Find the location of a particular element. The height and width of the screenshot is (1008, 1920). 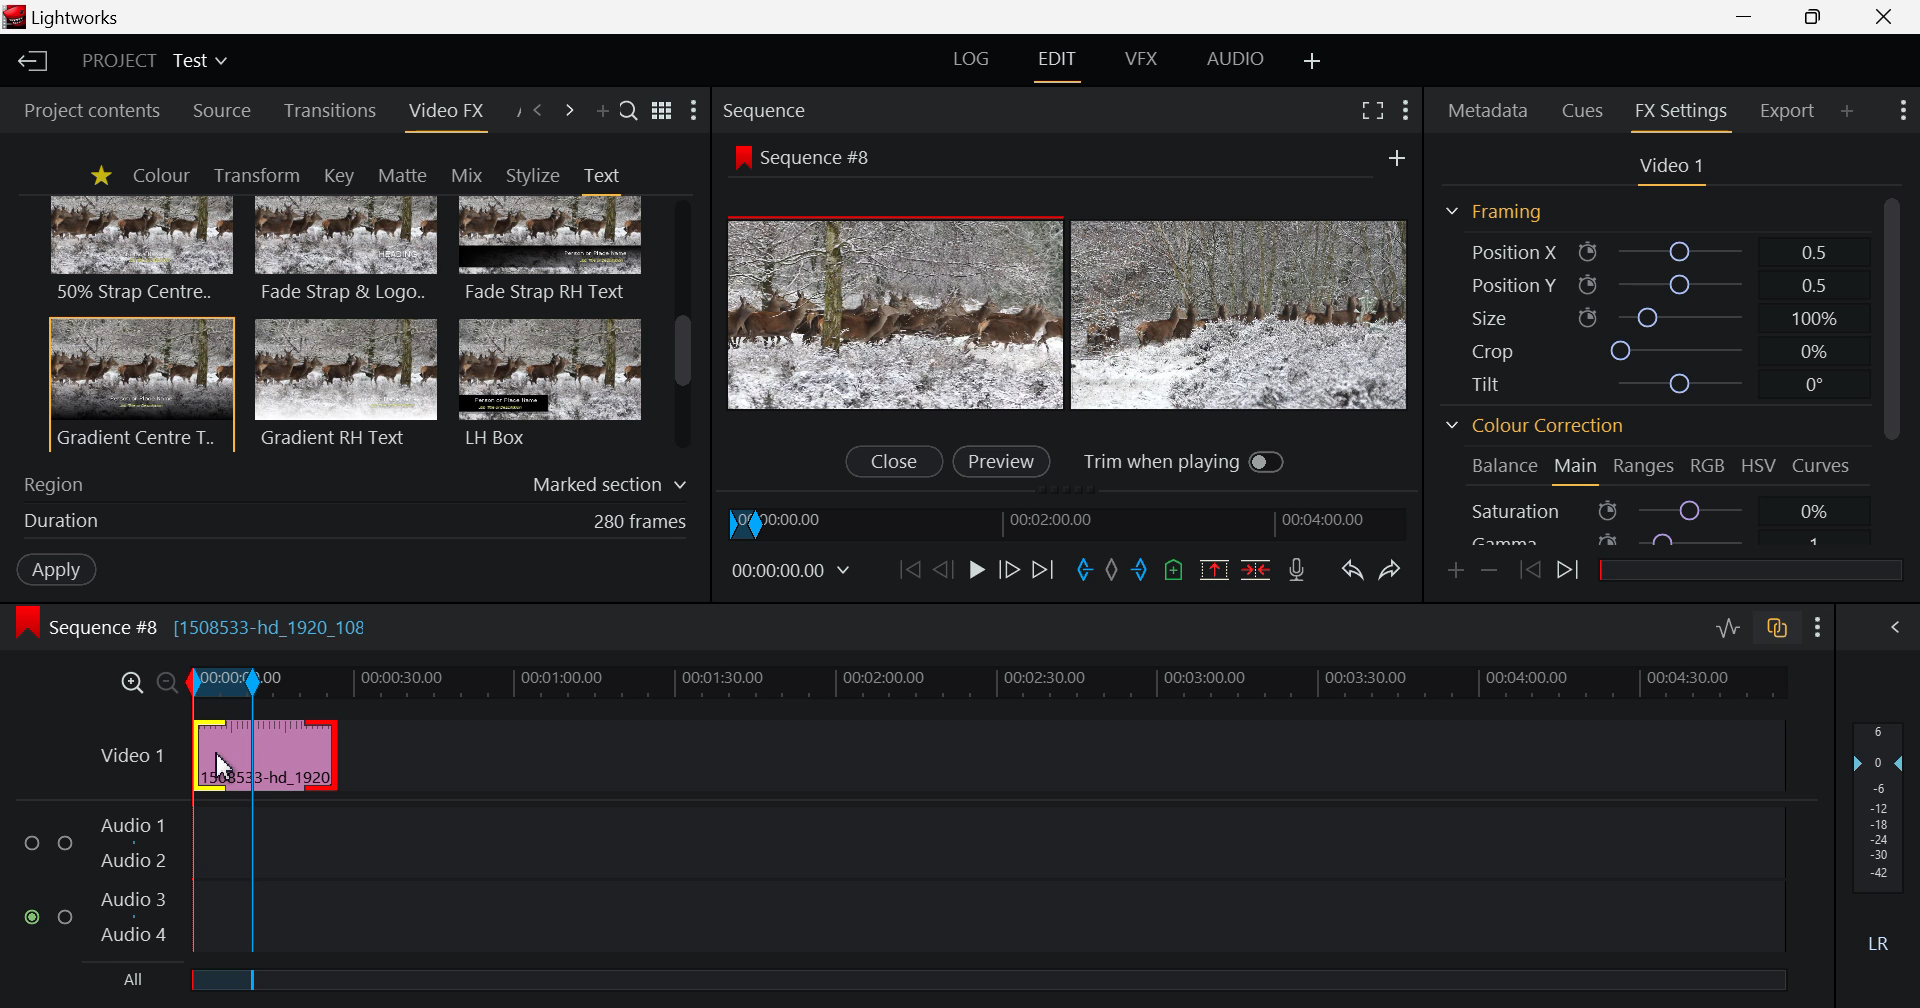

Add keyframe is located at coordinates (1452, 569).